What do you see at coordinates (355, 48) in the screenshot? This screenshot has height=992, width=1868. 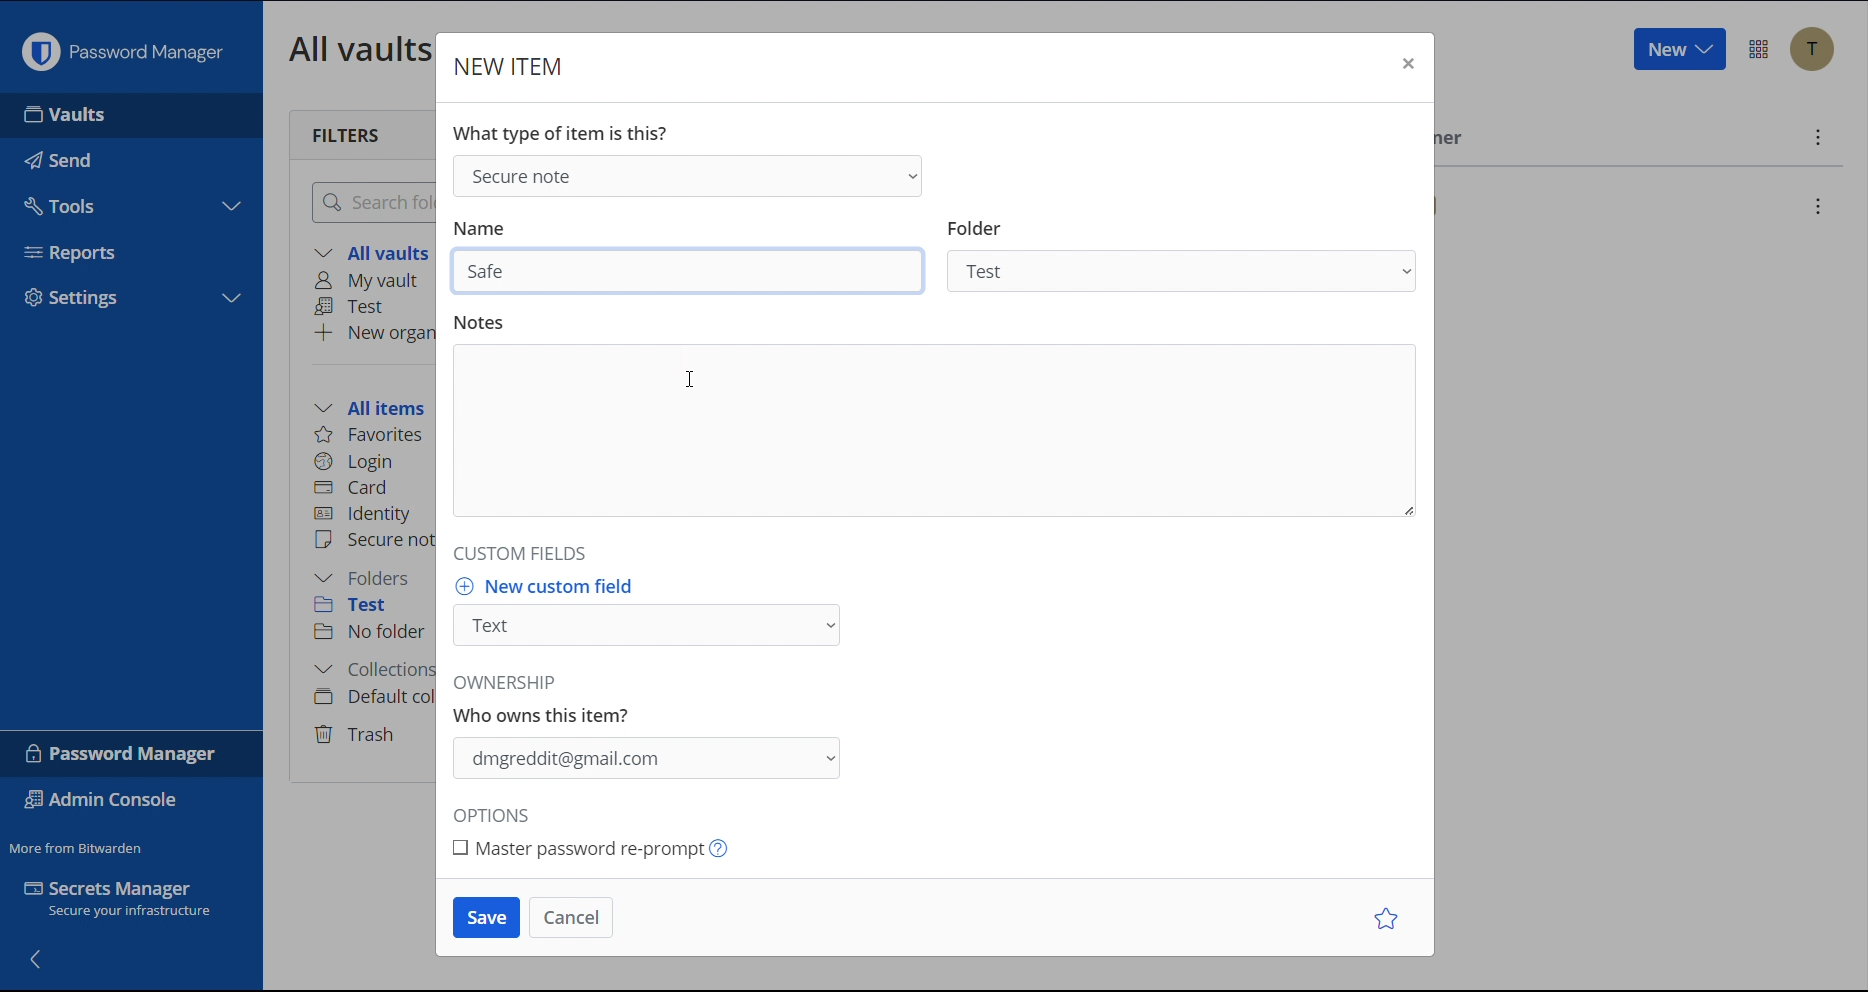 I see `All Vaults` at bounding box center [355, 48].